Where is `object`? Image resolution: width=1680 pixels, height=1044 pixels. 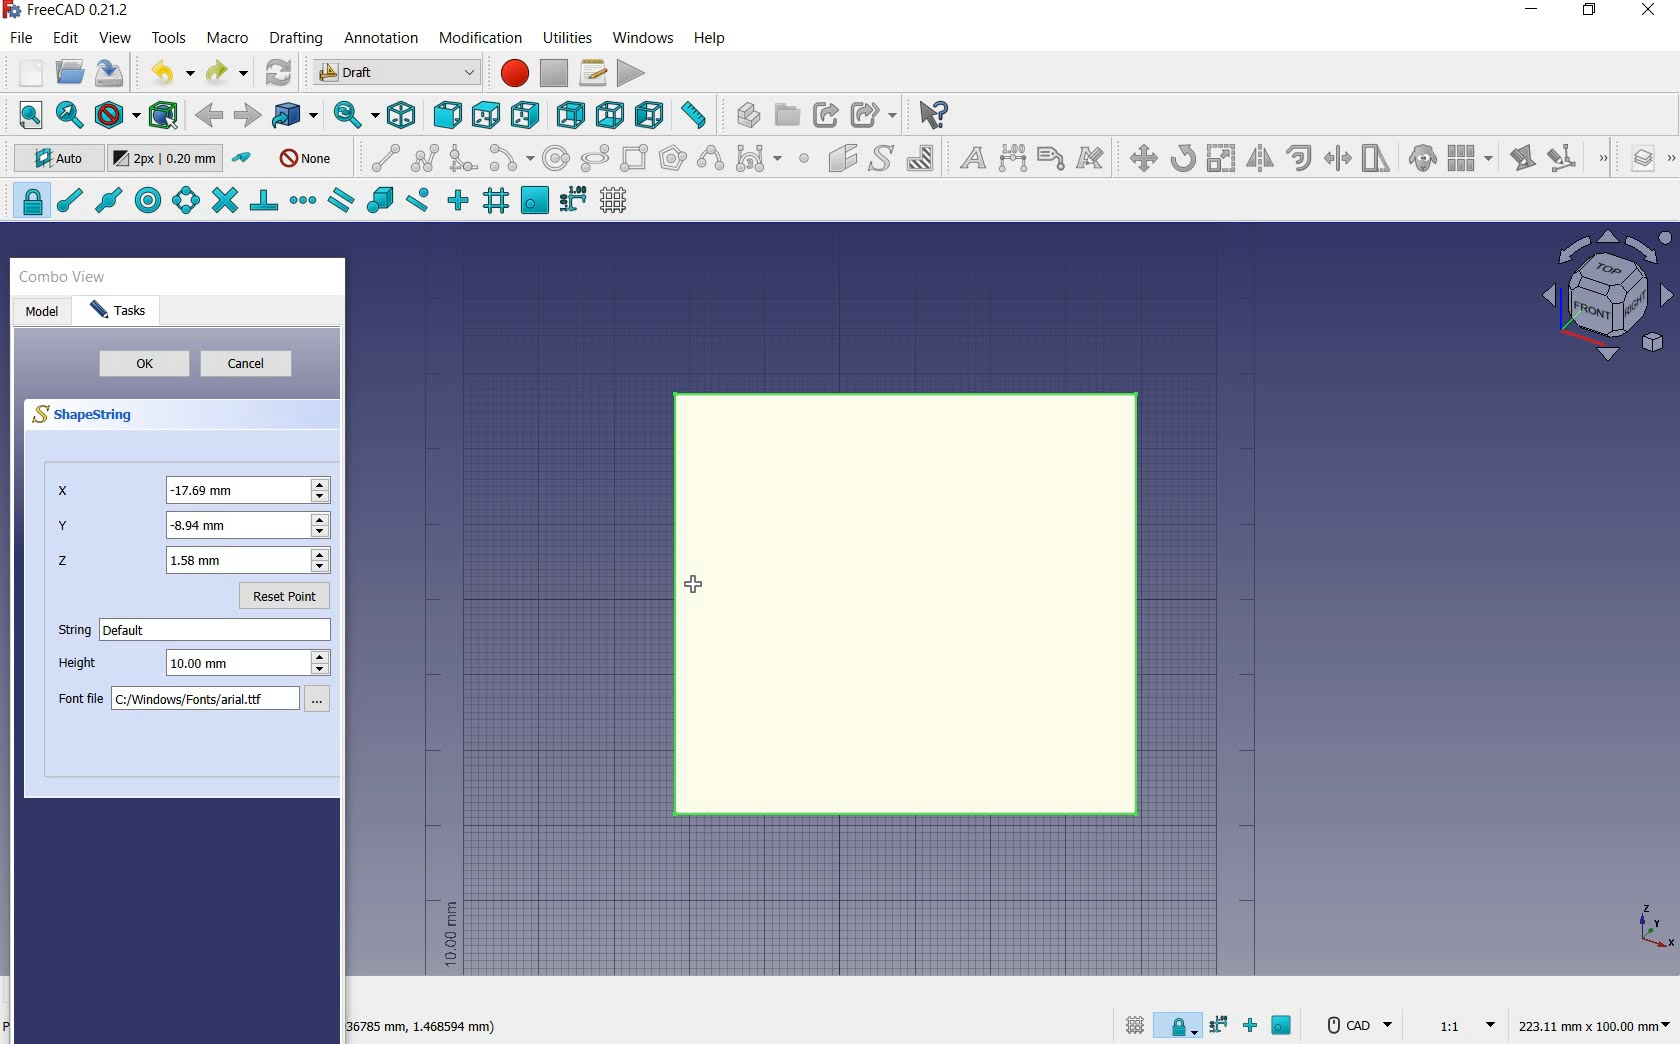 object is located at coordinates (907, 604).